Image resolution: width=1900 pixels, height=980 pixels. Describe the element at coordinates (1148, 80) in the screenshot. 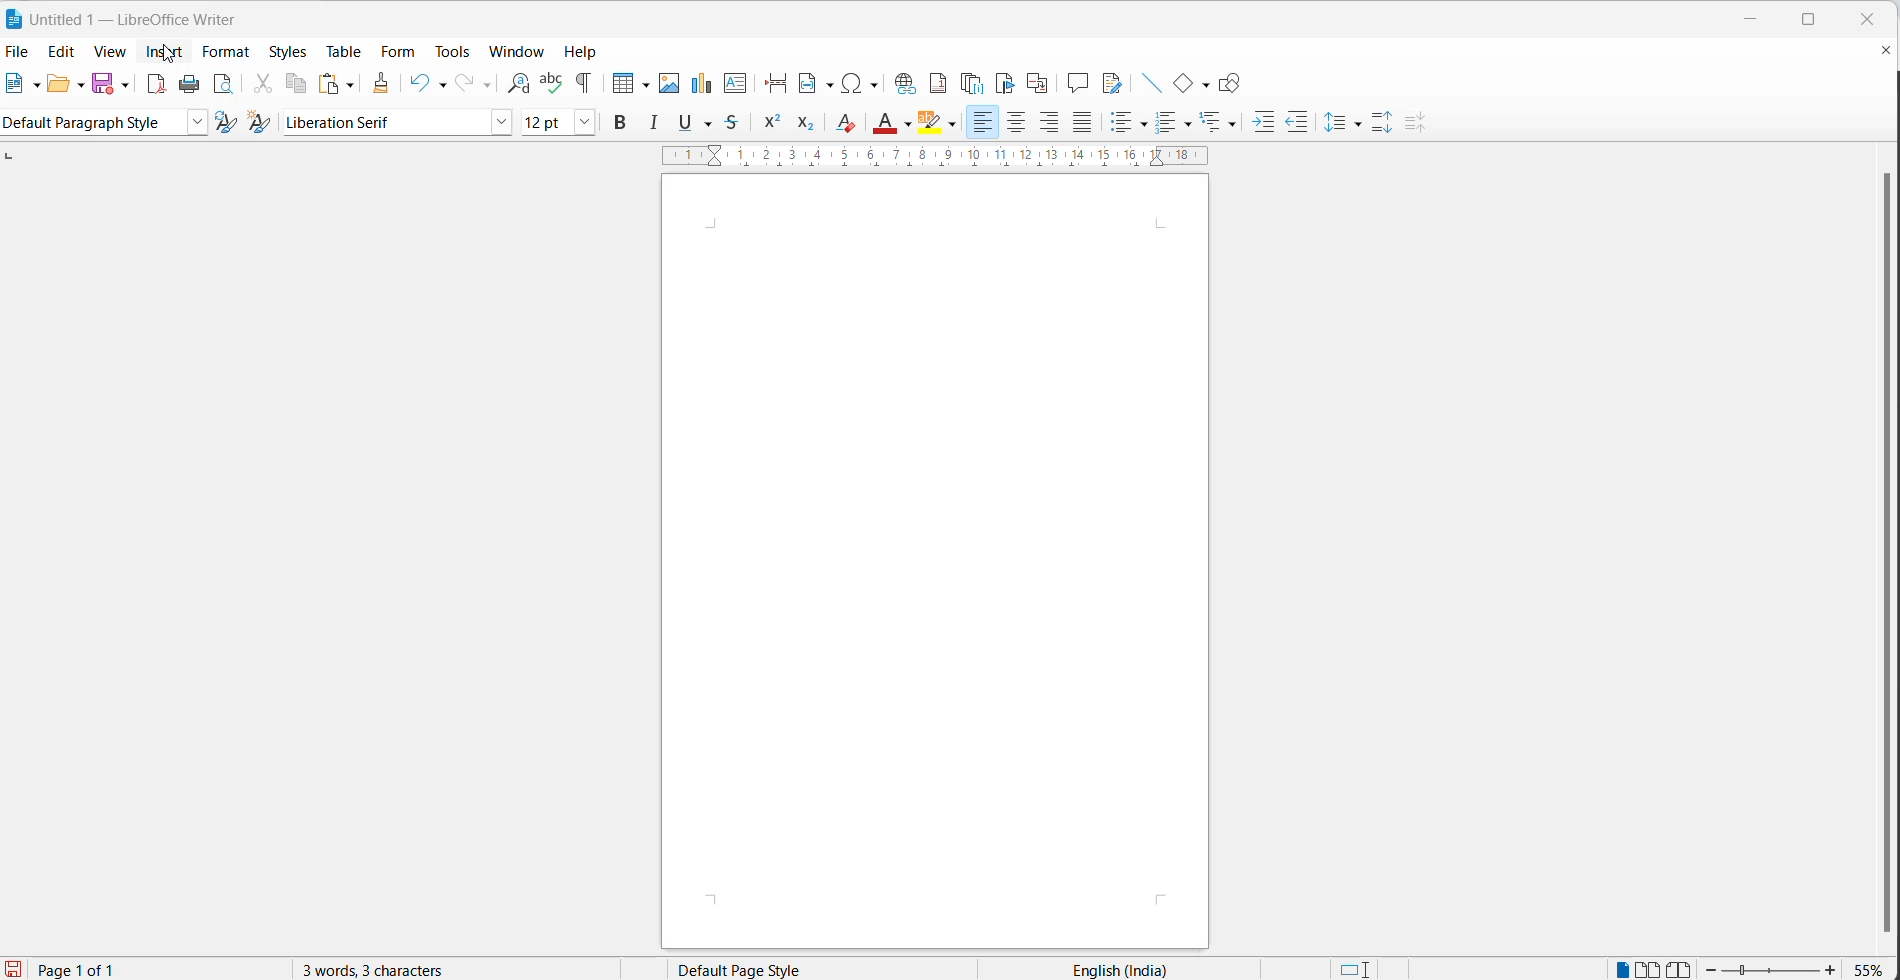

I see `insert line` at that location.